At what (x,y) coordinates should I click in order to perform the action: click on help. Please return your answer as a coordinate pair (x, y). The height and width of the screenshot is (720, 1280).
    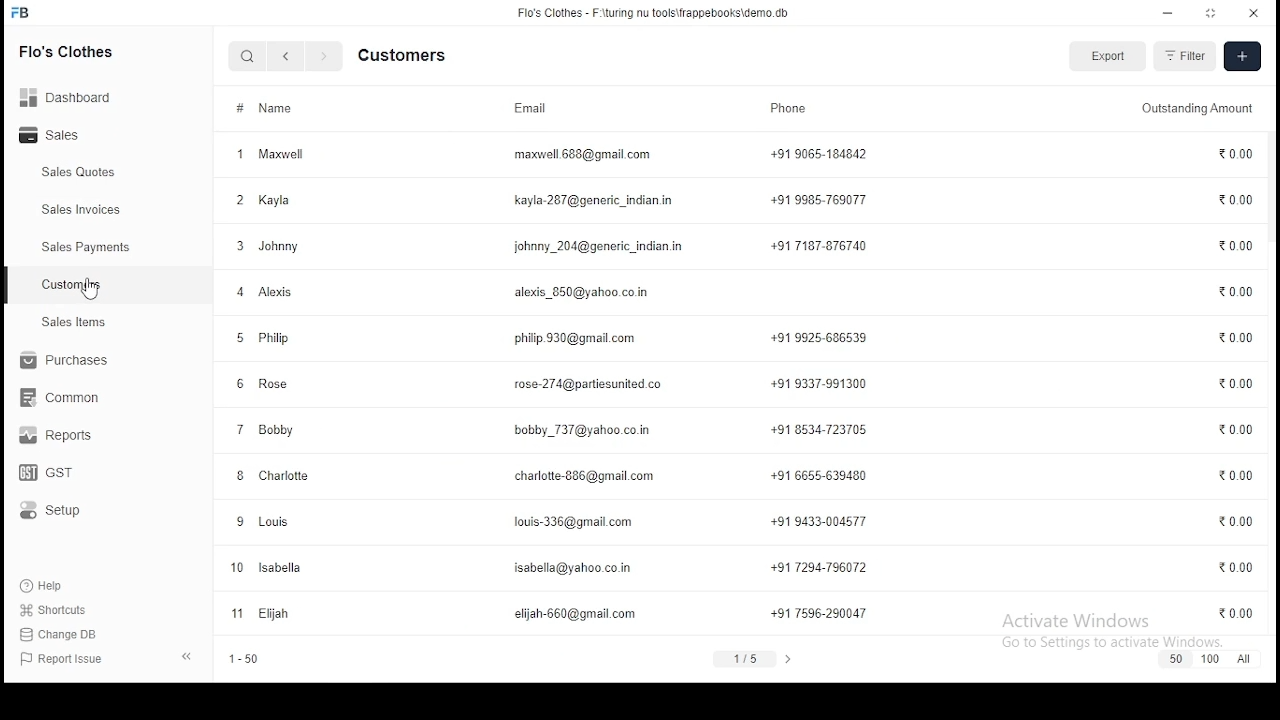
    Looking at the image, I should click on (52, 586).